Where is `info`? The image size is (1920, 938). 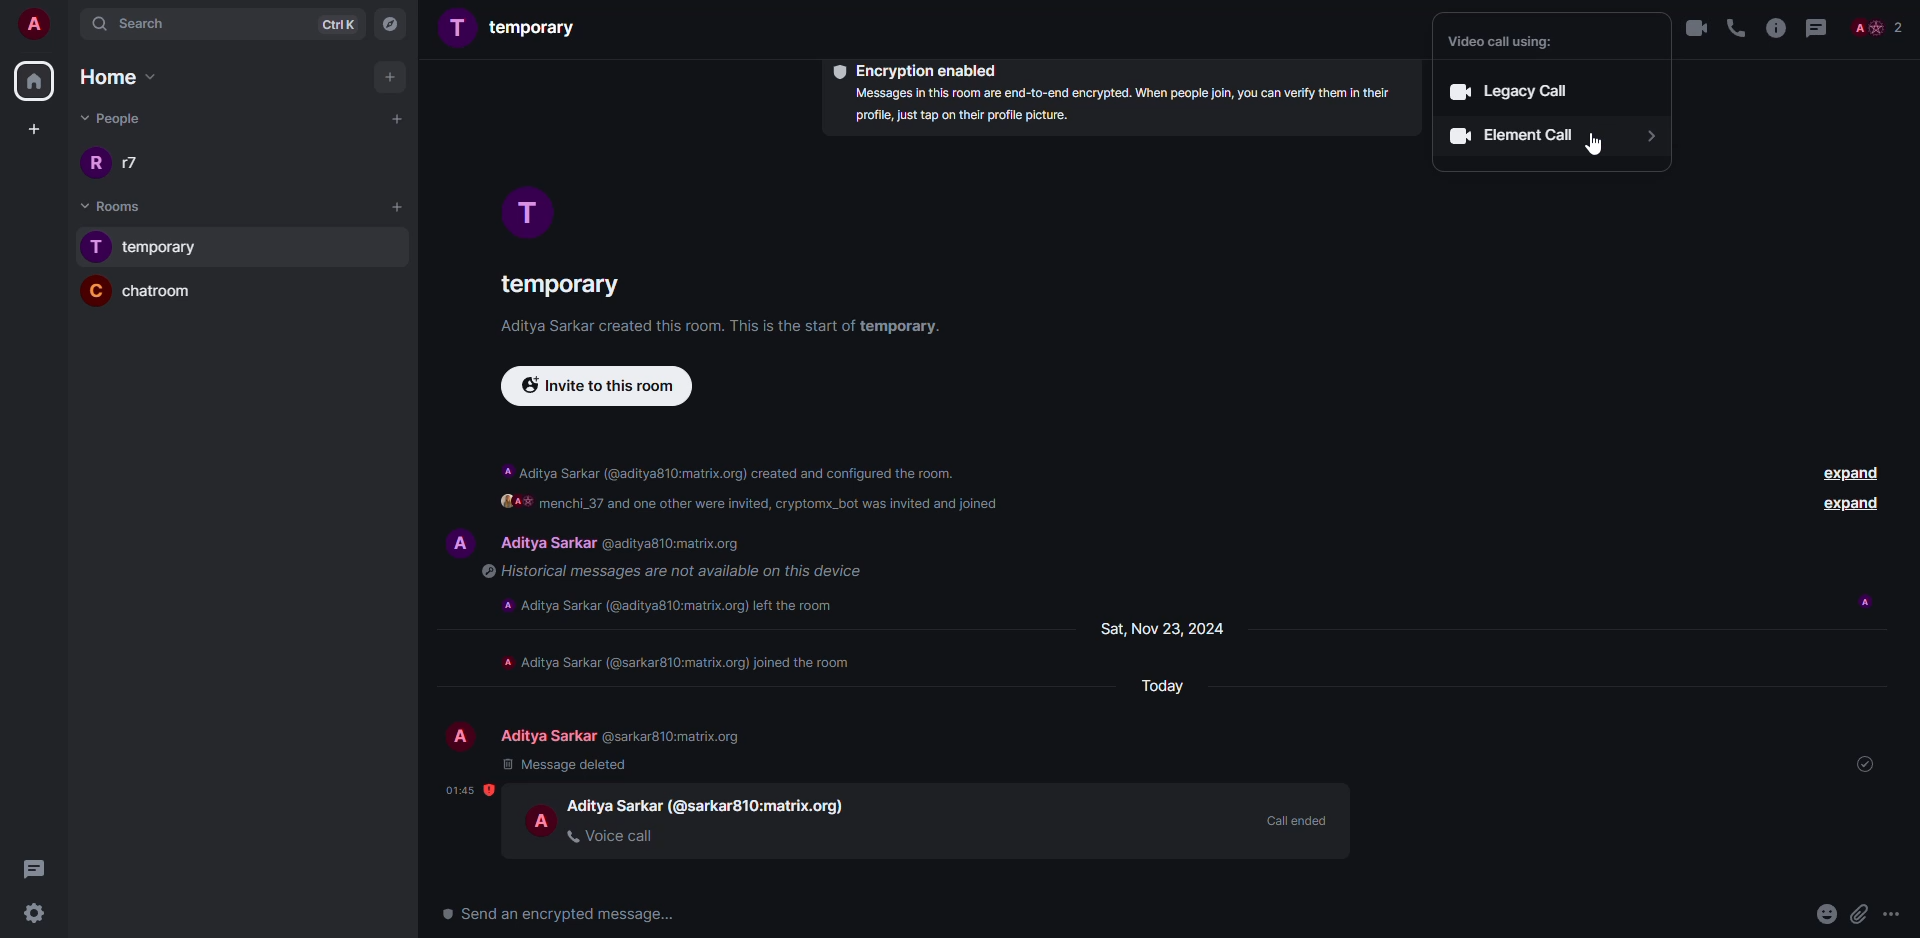 info is located at coordinates (1774, 28).